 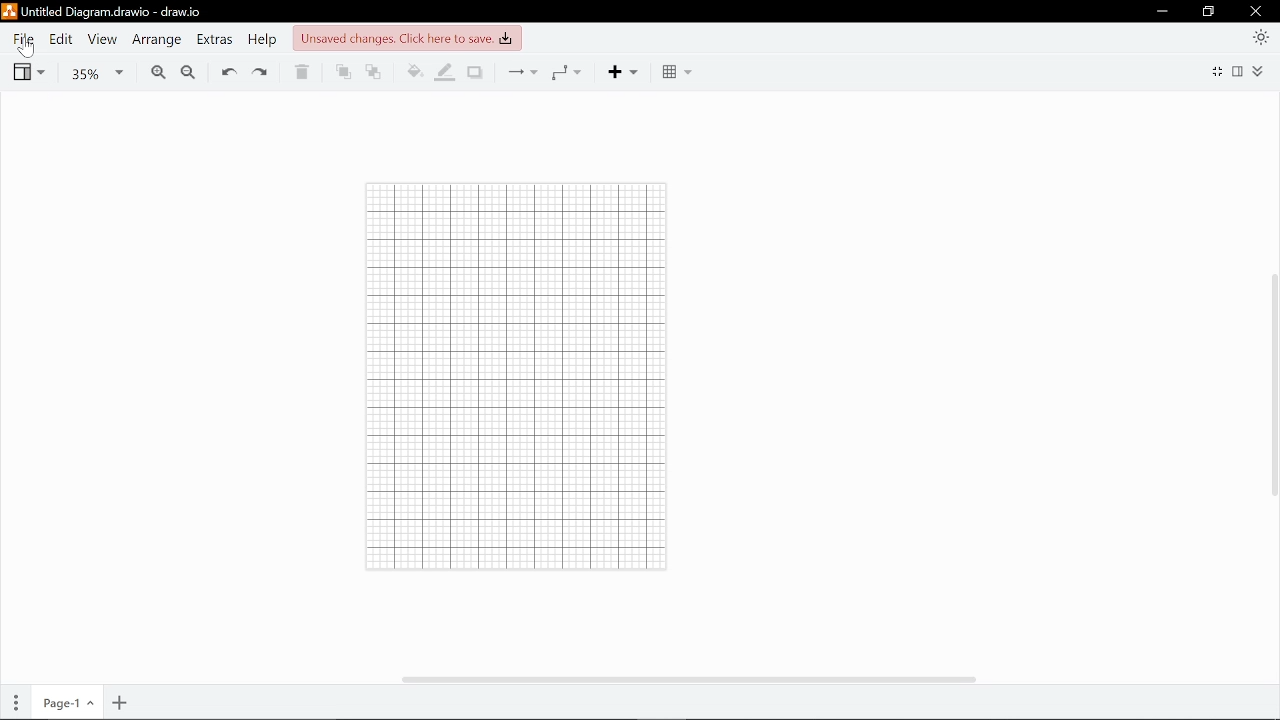 I want to click on Zoom, so click(x=94, y=73).